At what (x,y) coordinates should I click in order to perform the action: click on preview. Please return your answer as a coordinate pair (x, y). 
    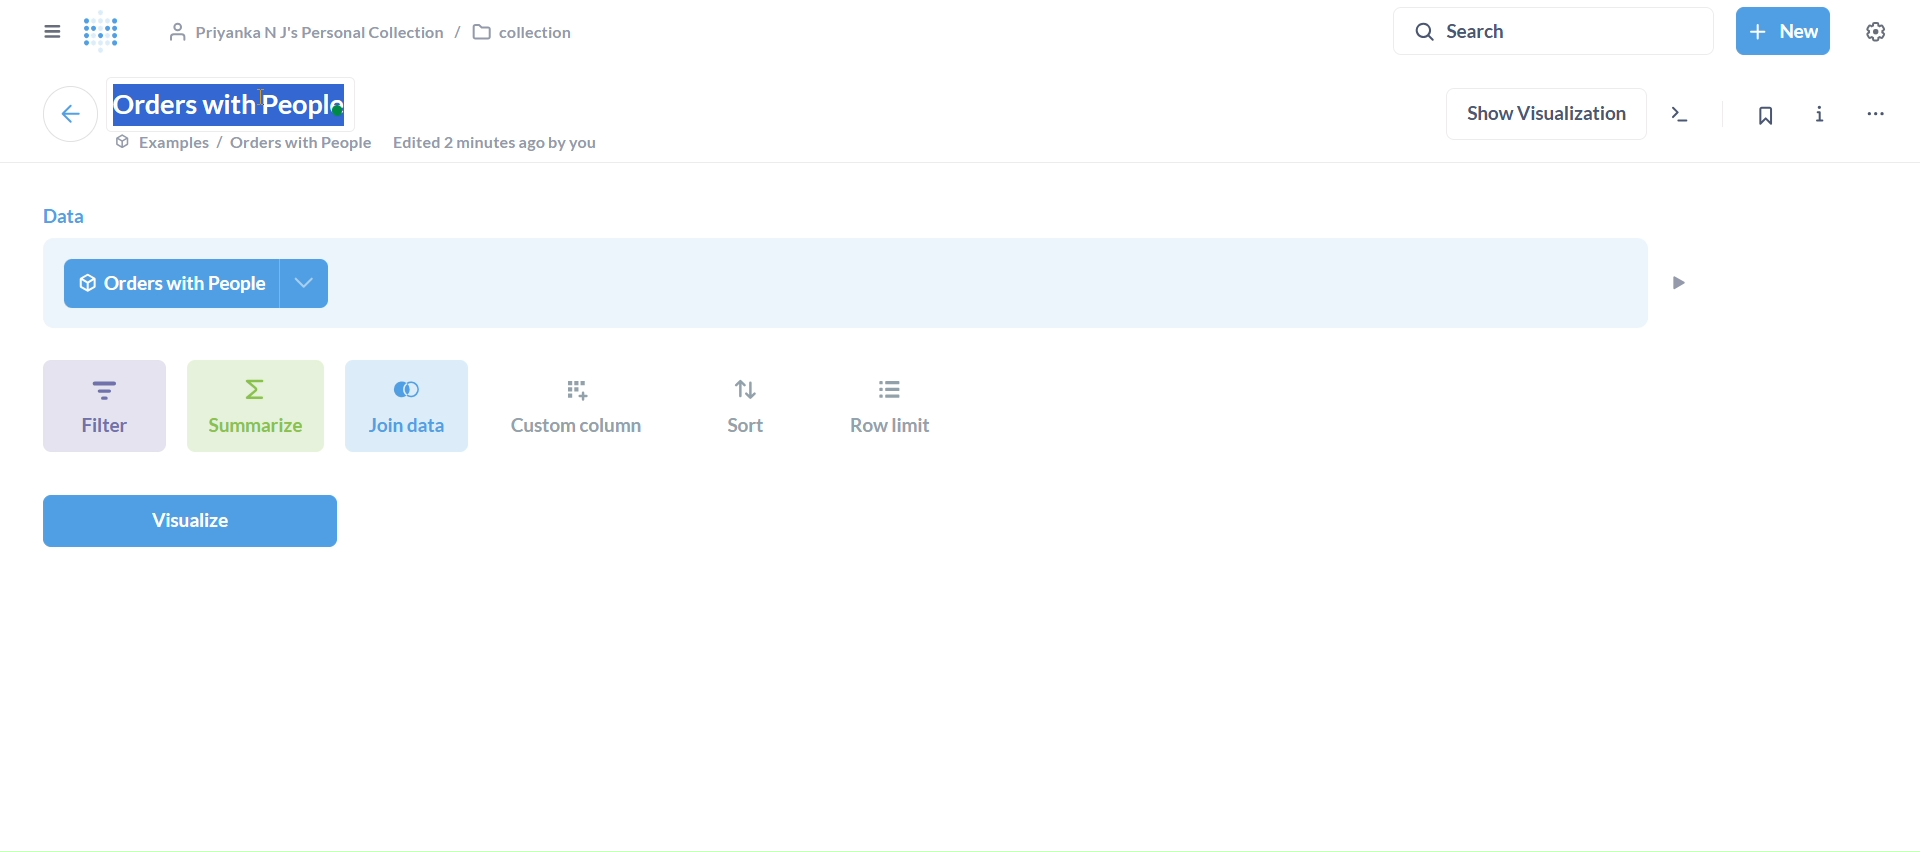
    Looking at the image, I should click on (1677, 282).